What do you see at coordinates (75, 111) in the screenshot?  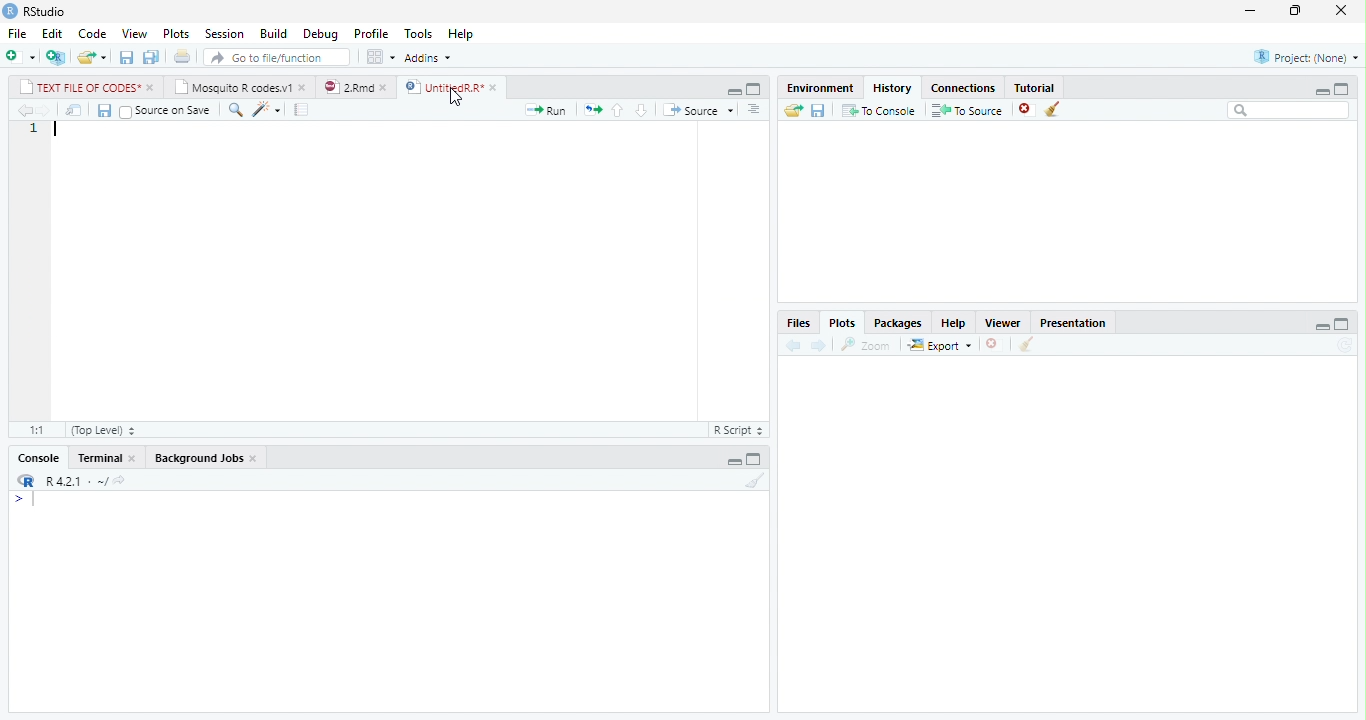 I see `open in new window` at bounding box center [75, 111].